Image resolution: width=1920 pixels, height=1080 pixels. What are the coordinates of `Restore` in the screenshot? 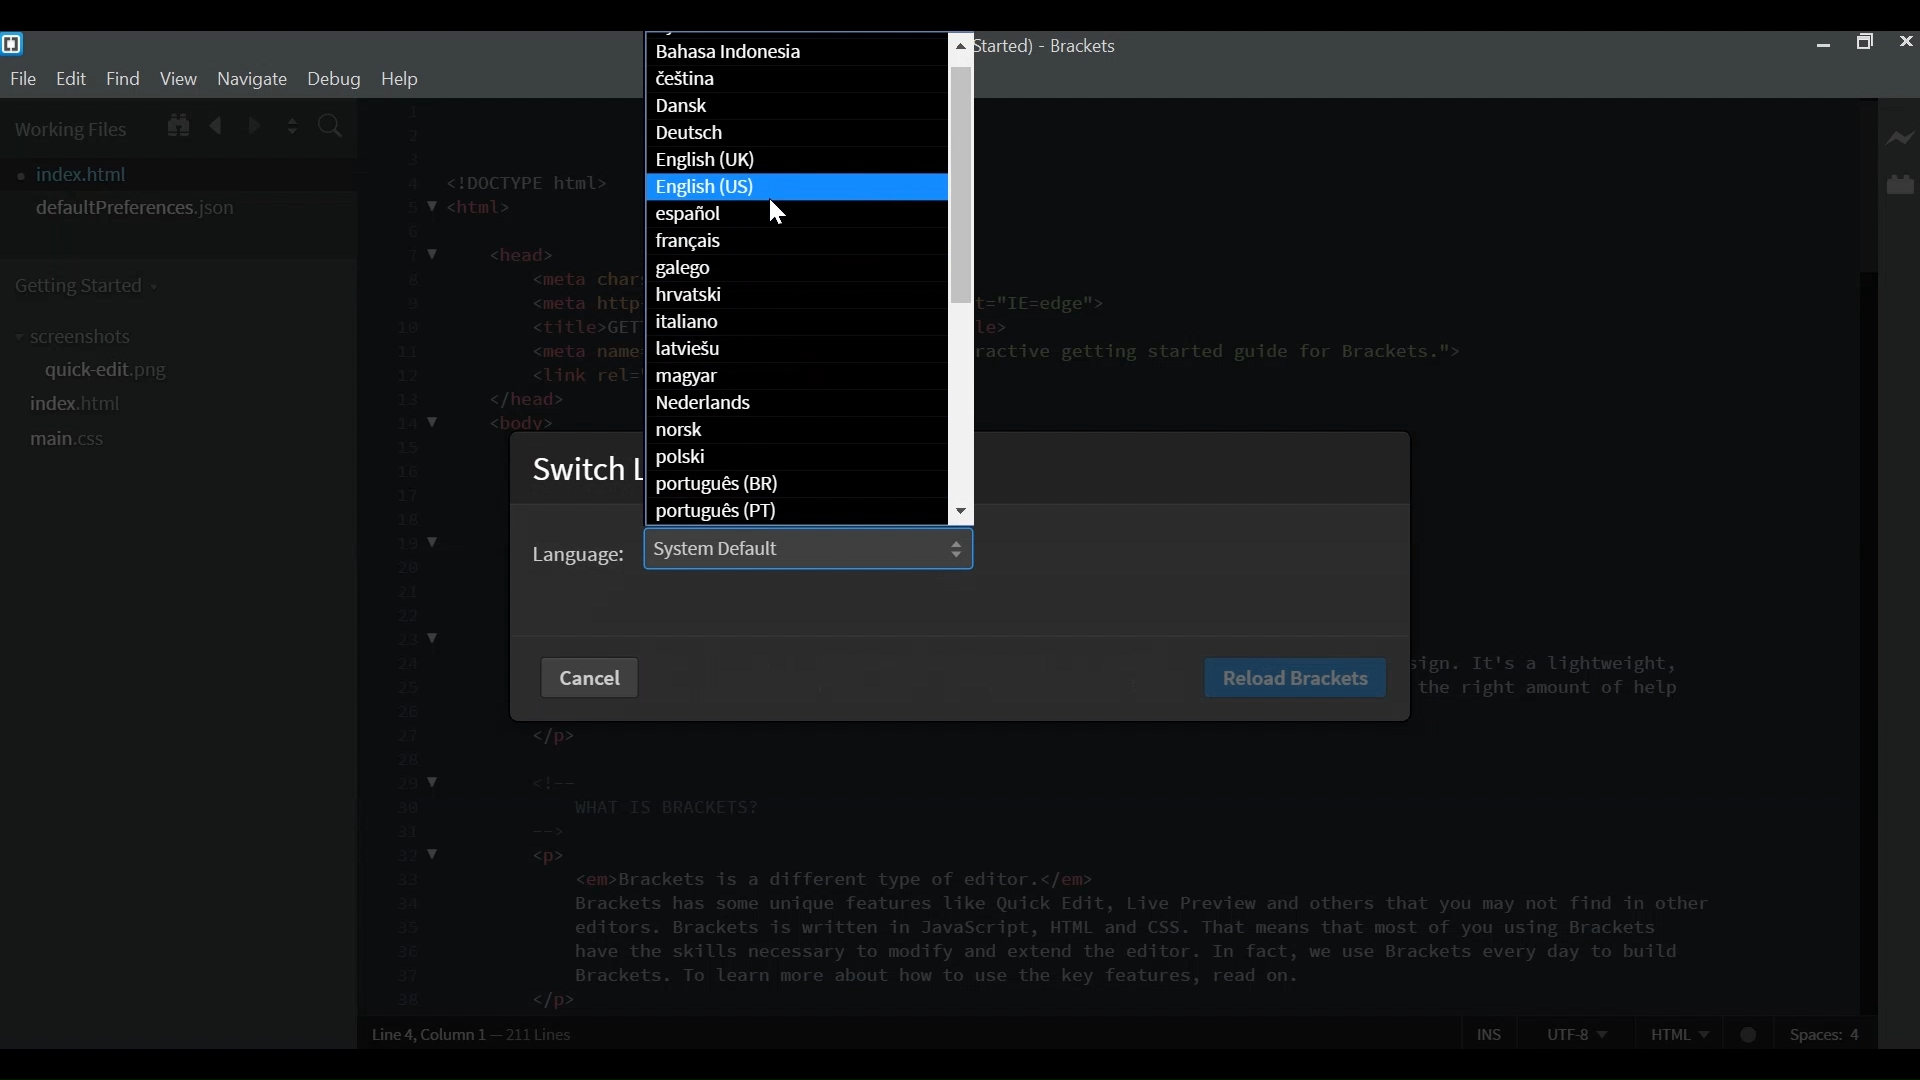 It's located at (1863, 43).